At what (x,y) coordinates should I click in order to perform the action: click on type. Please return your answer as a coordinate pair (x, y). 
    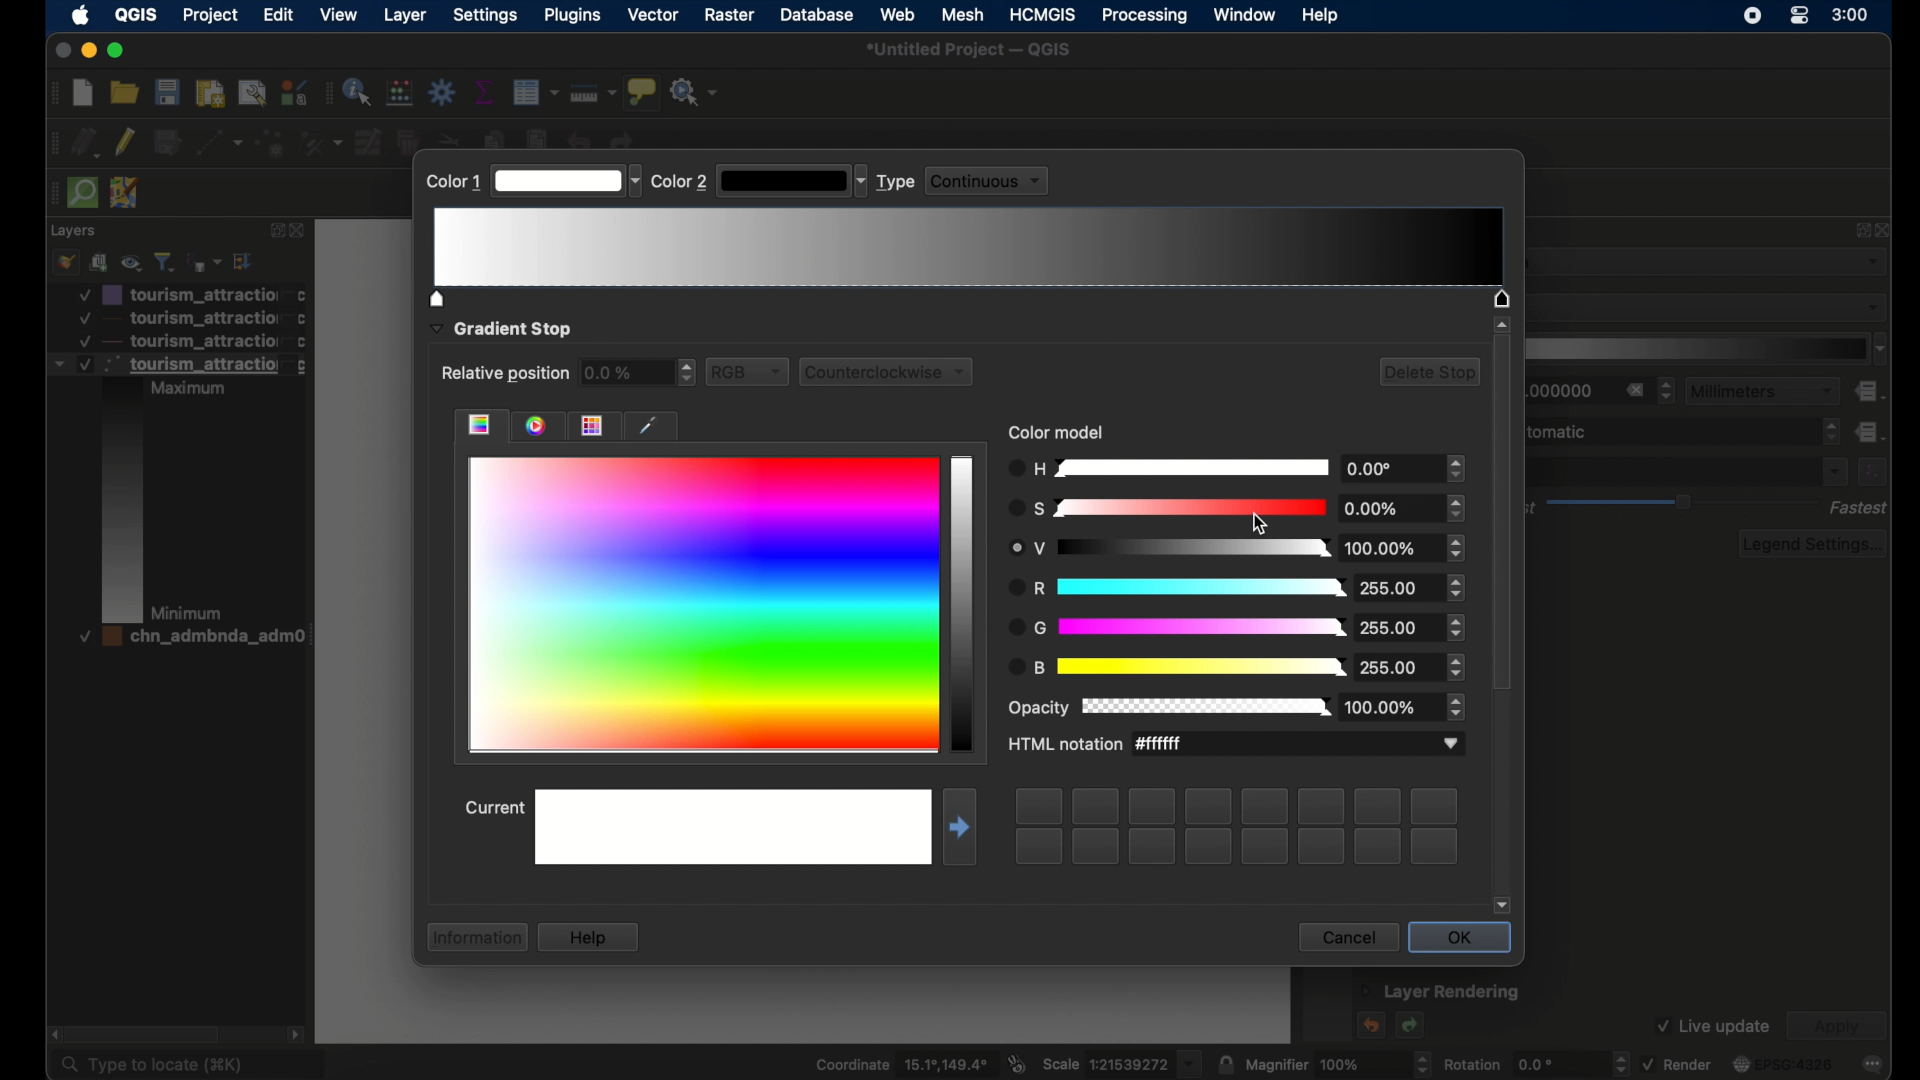
    Looking at the image, I should click on (896, 182).